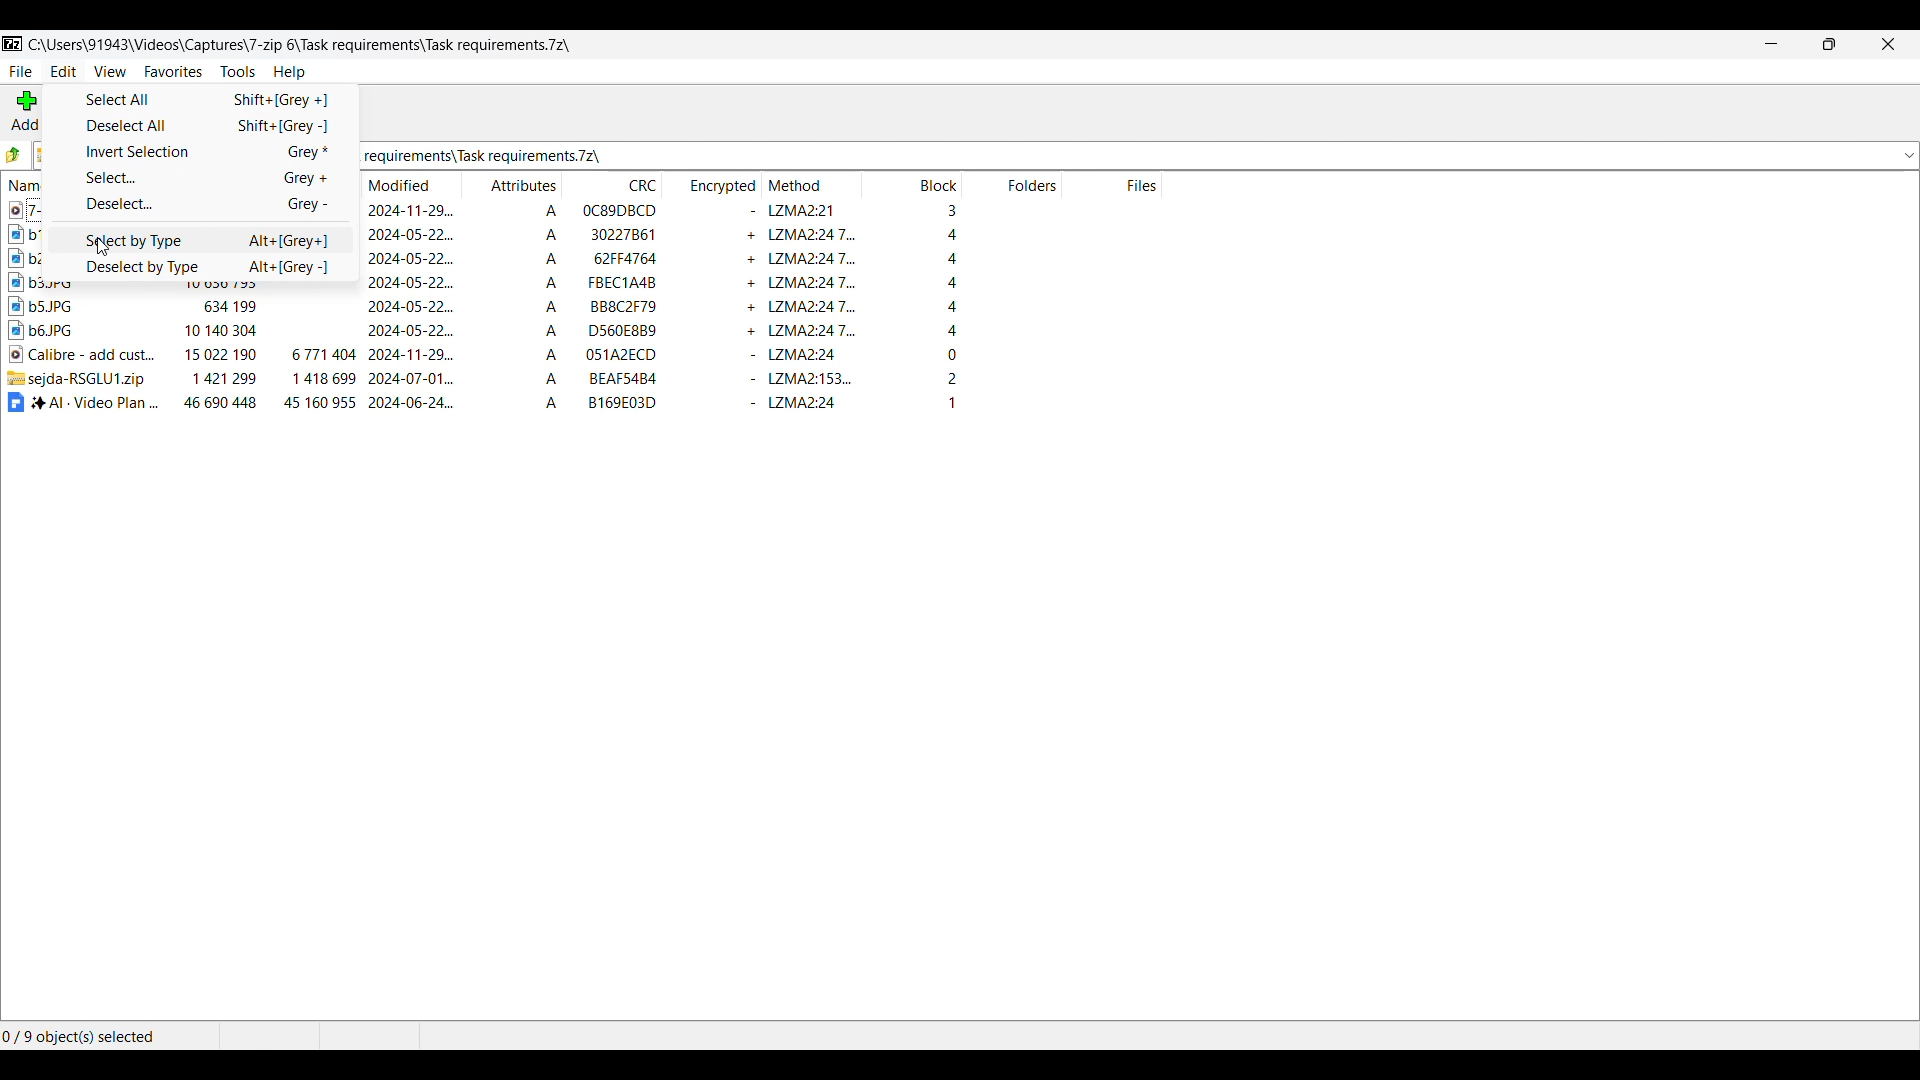 Image resolution: width=1920 pixels, height=1080 pixels. What do you see at coordinates (915, 310) in the screenshot?
I see `block` at bounding box center [915, 310].